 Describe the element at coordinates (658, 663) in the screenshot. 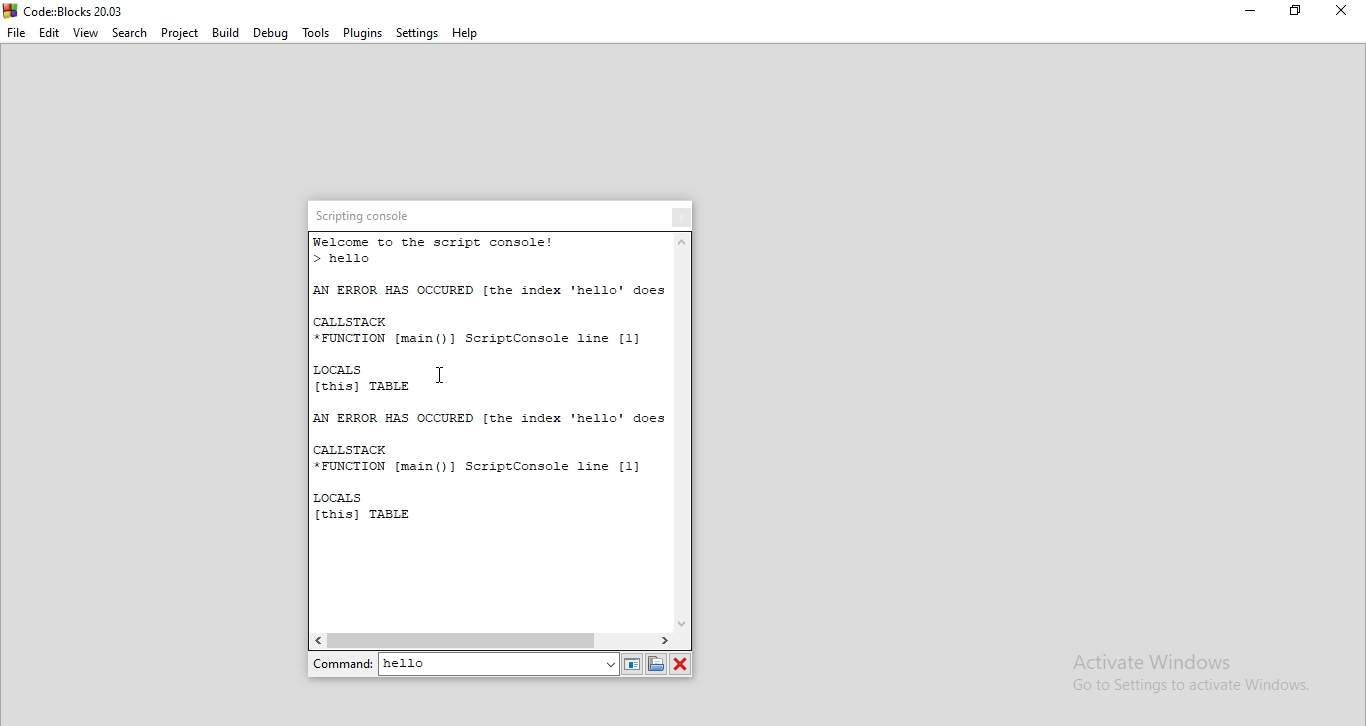

I see `import from file` at that location.